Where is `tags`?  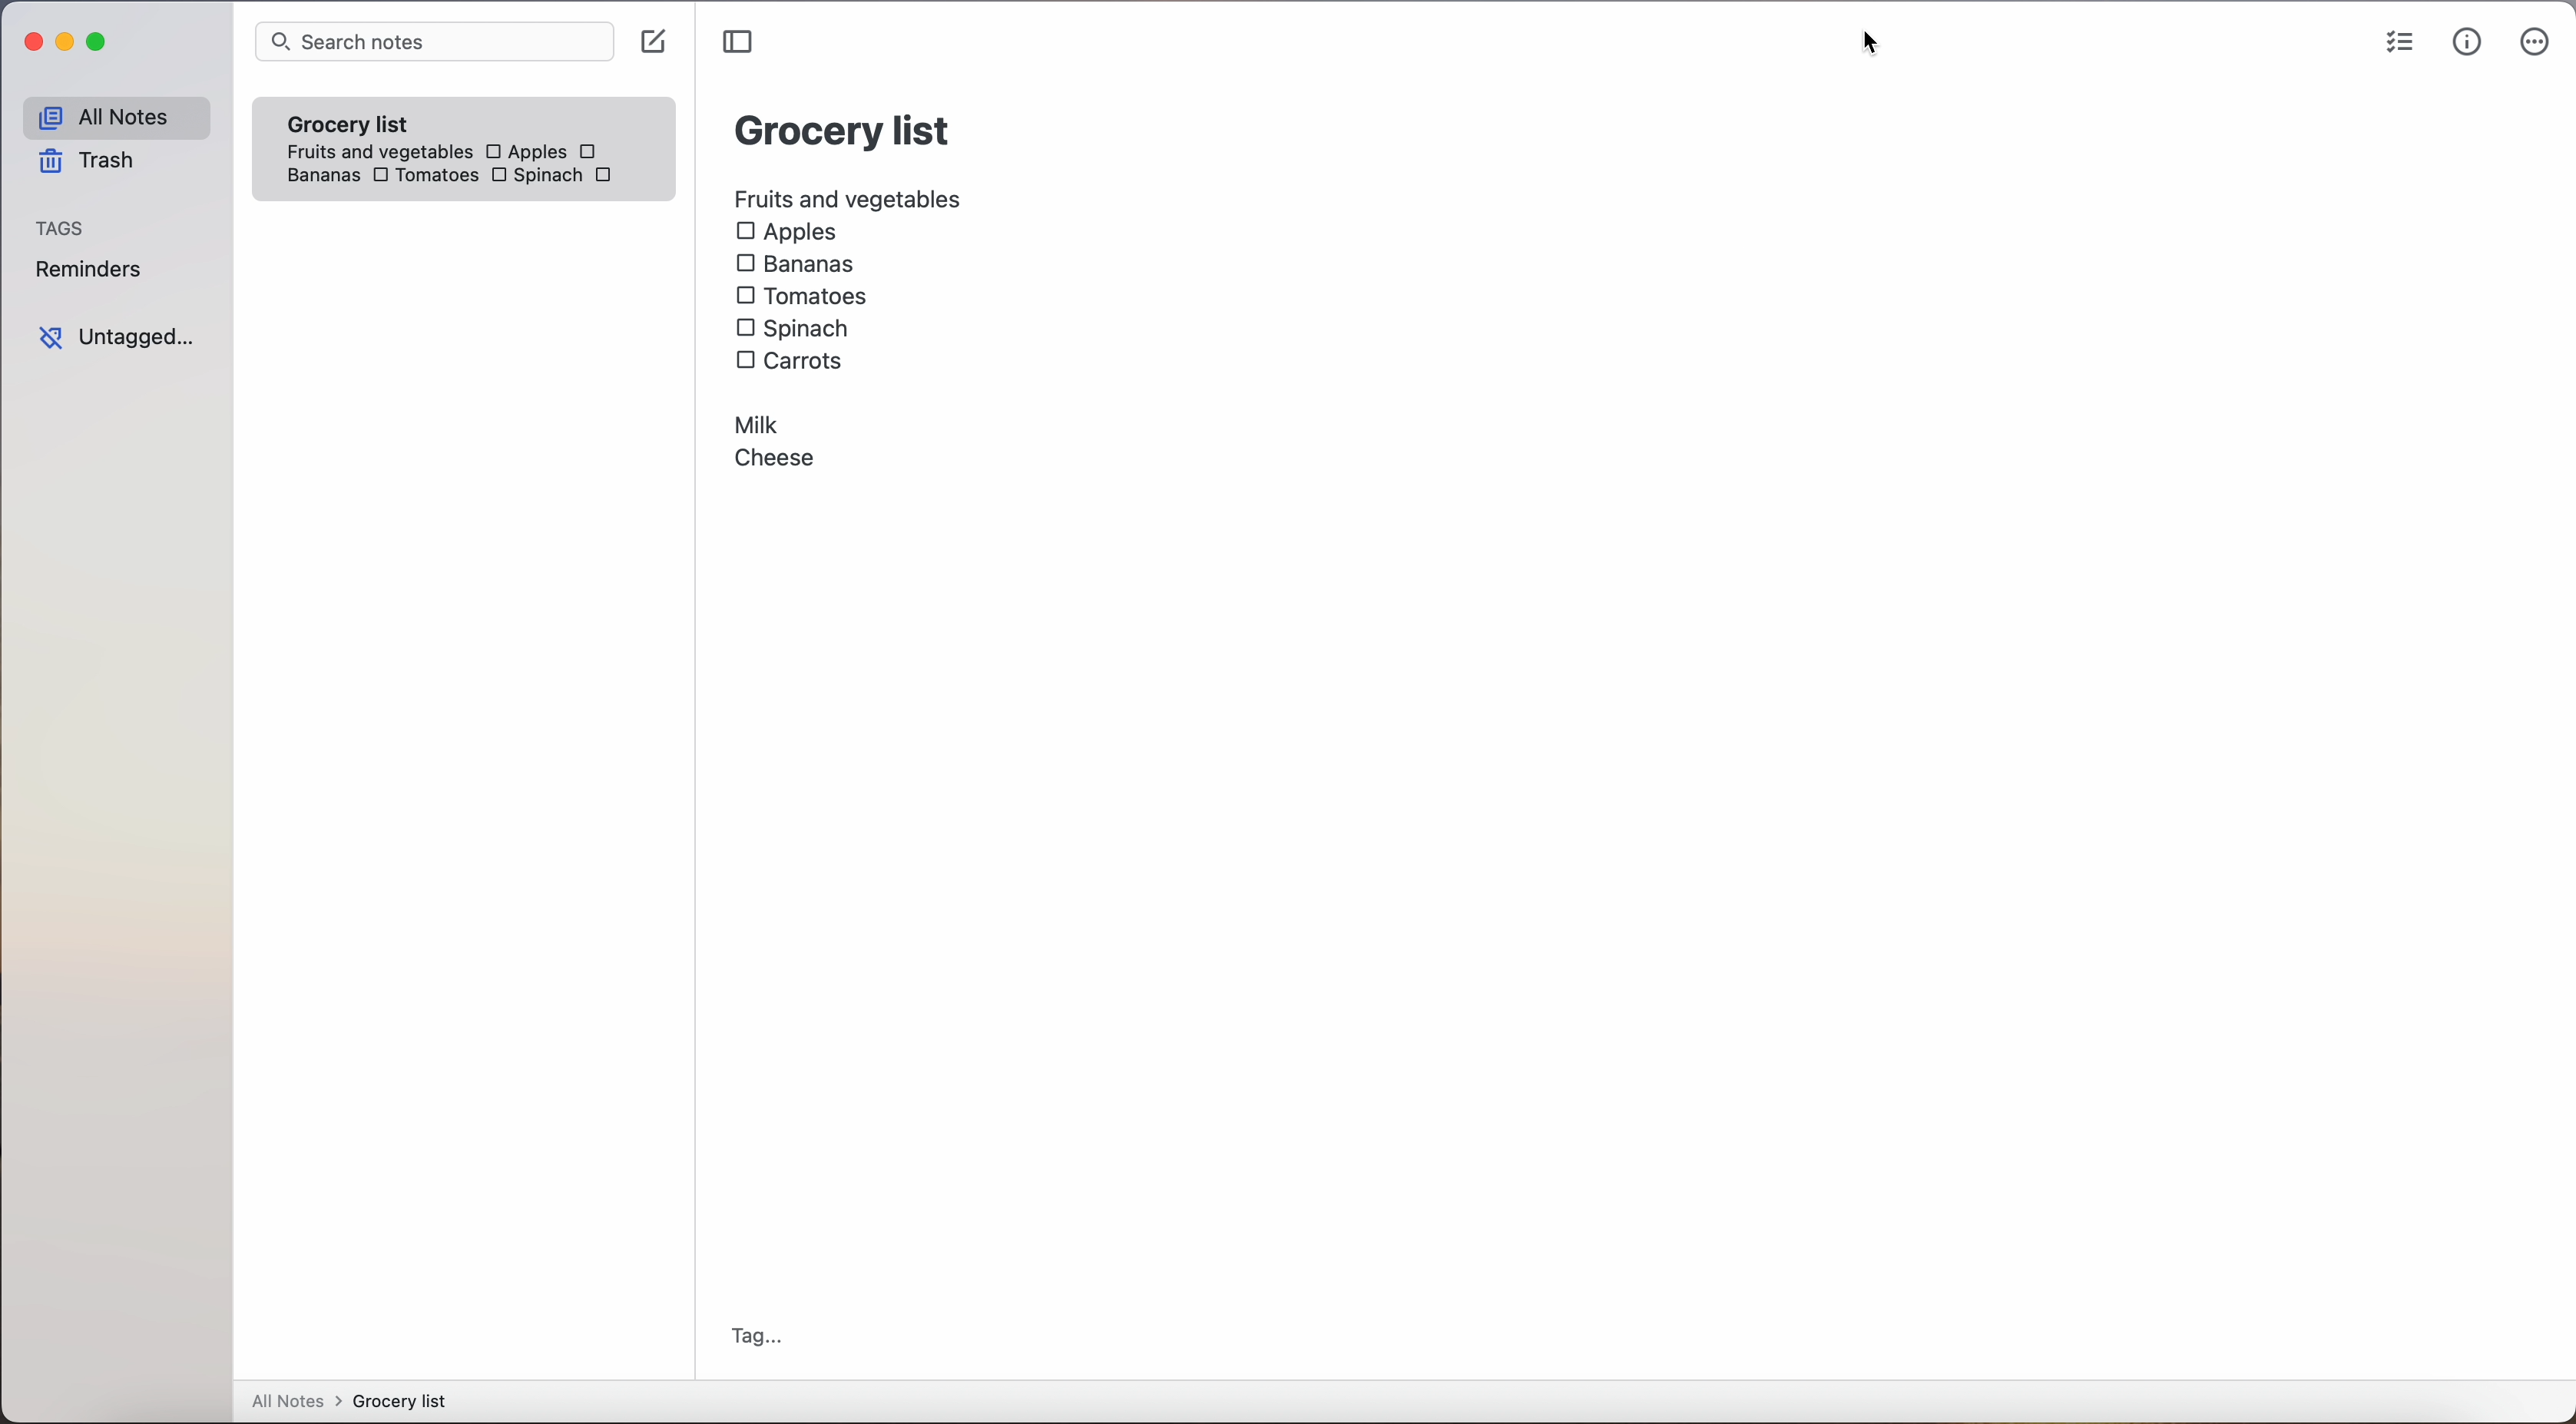
tags is located at coordinates (67, 226).